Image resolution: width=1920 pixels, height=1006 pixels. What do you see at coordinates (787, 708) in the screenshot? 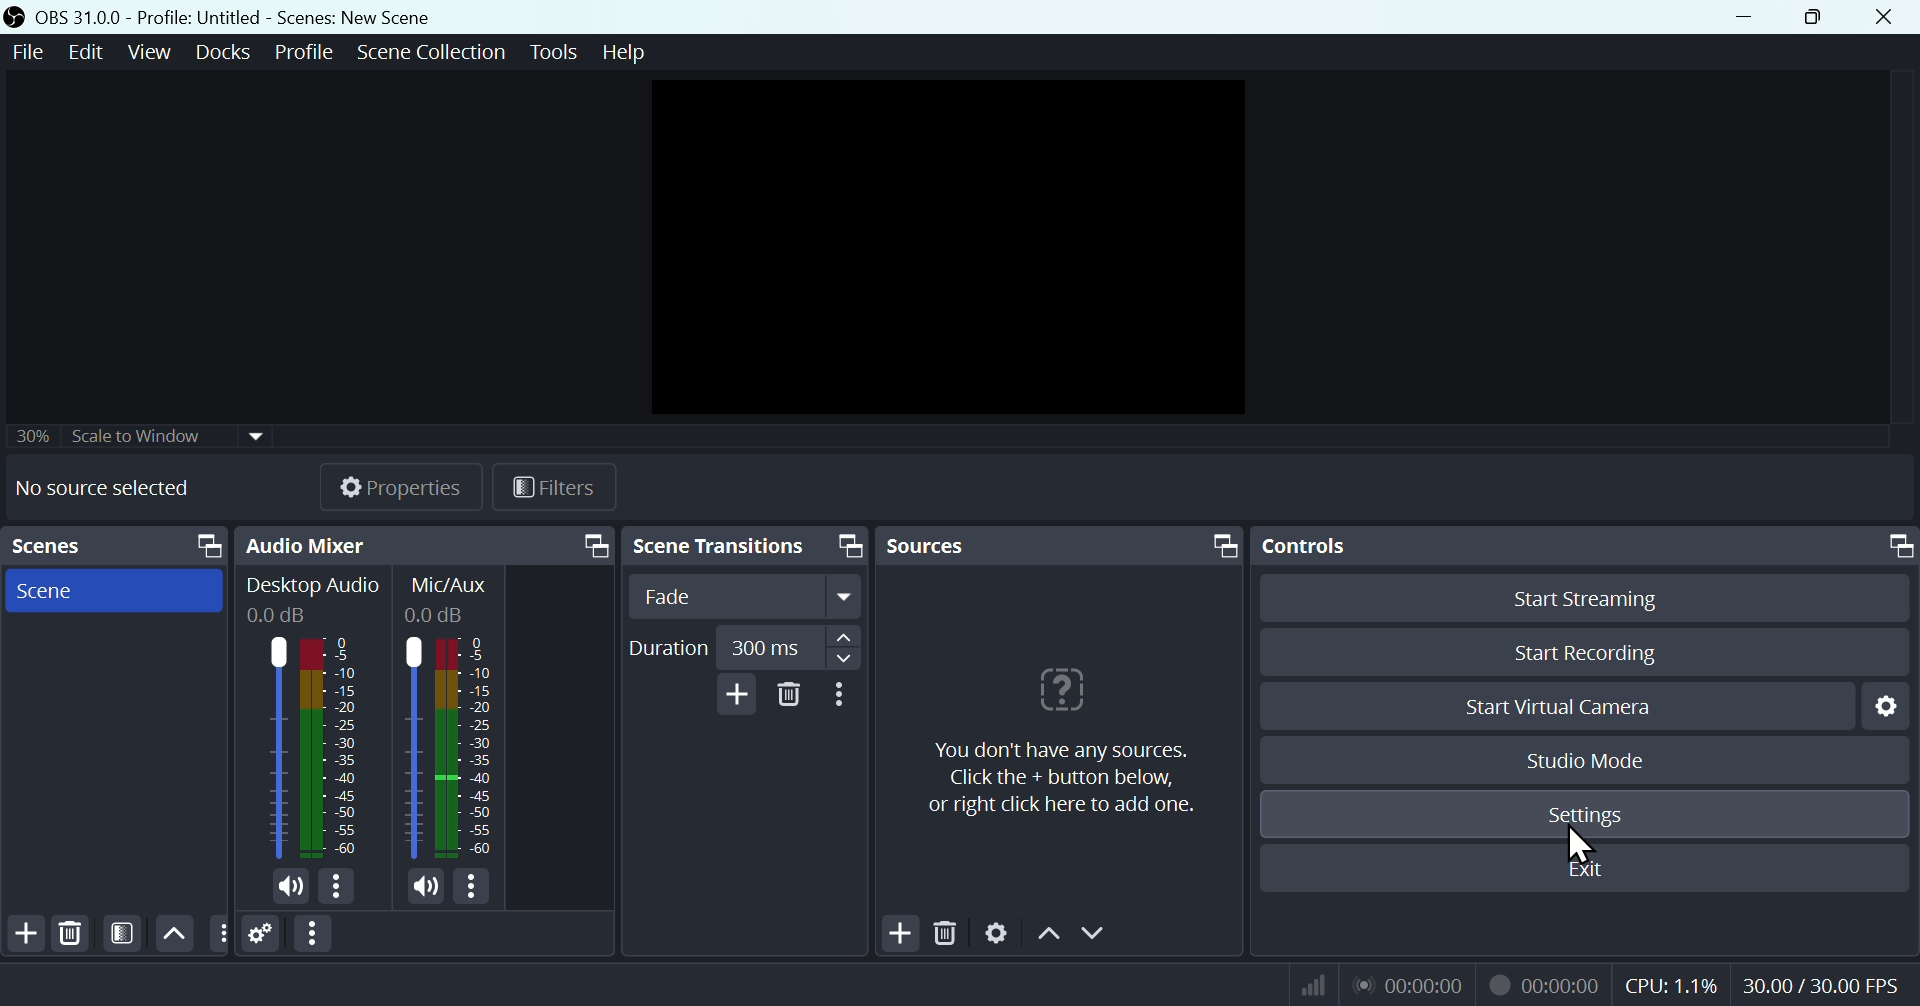
I see `Delete` at bounding box center [787, 708].